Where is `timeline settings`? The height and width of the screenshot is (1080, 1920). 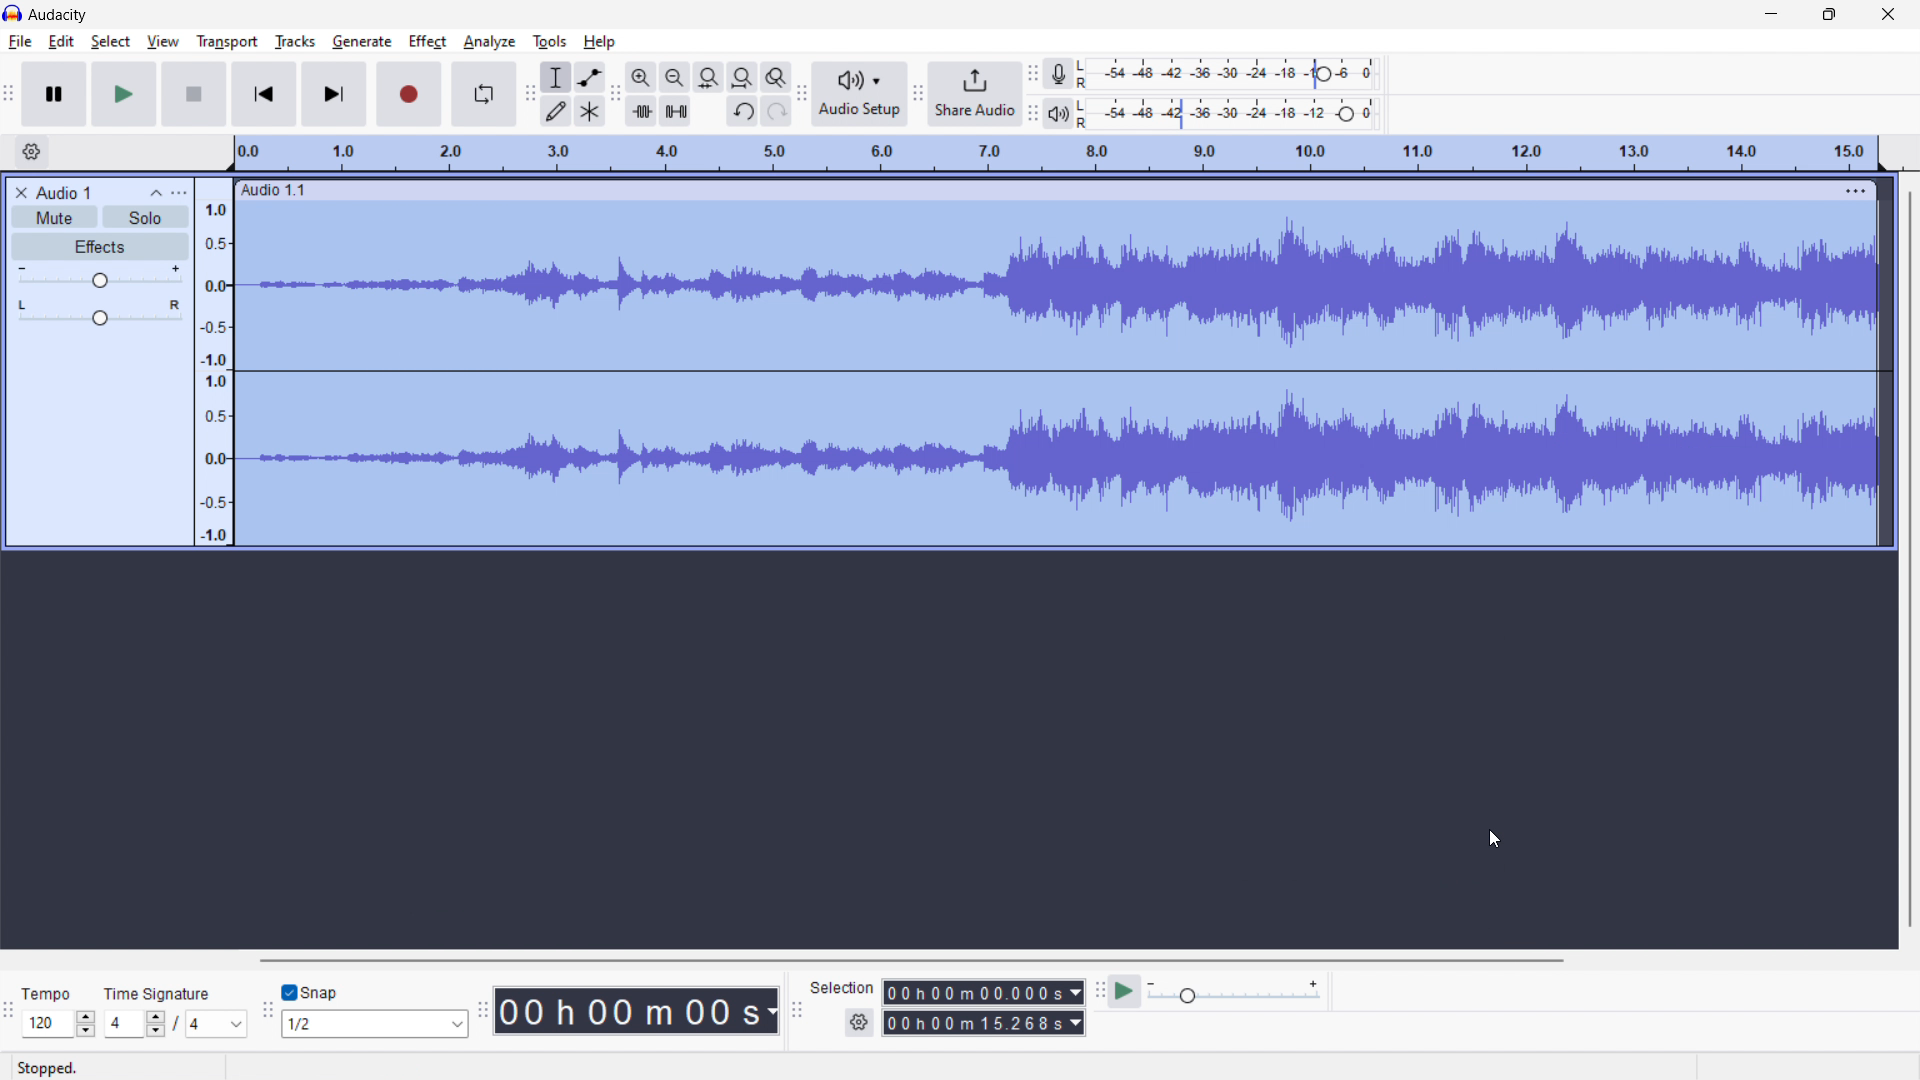
timeline settings is located at coordinates (32, 152).